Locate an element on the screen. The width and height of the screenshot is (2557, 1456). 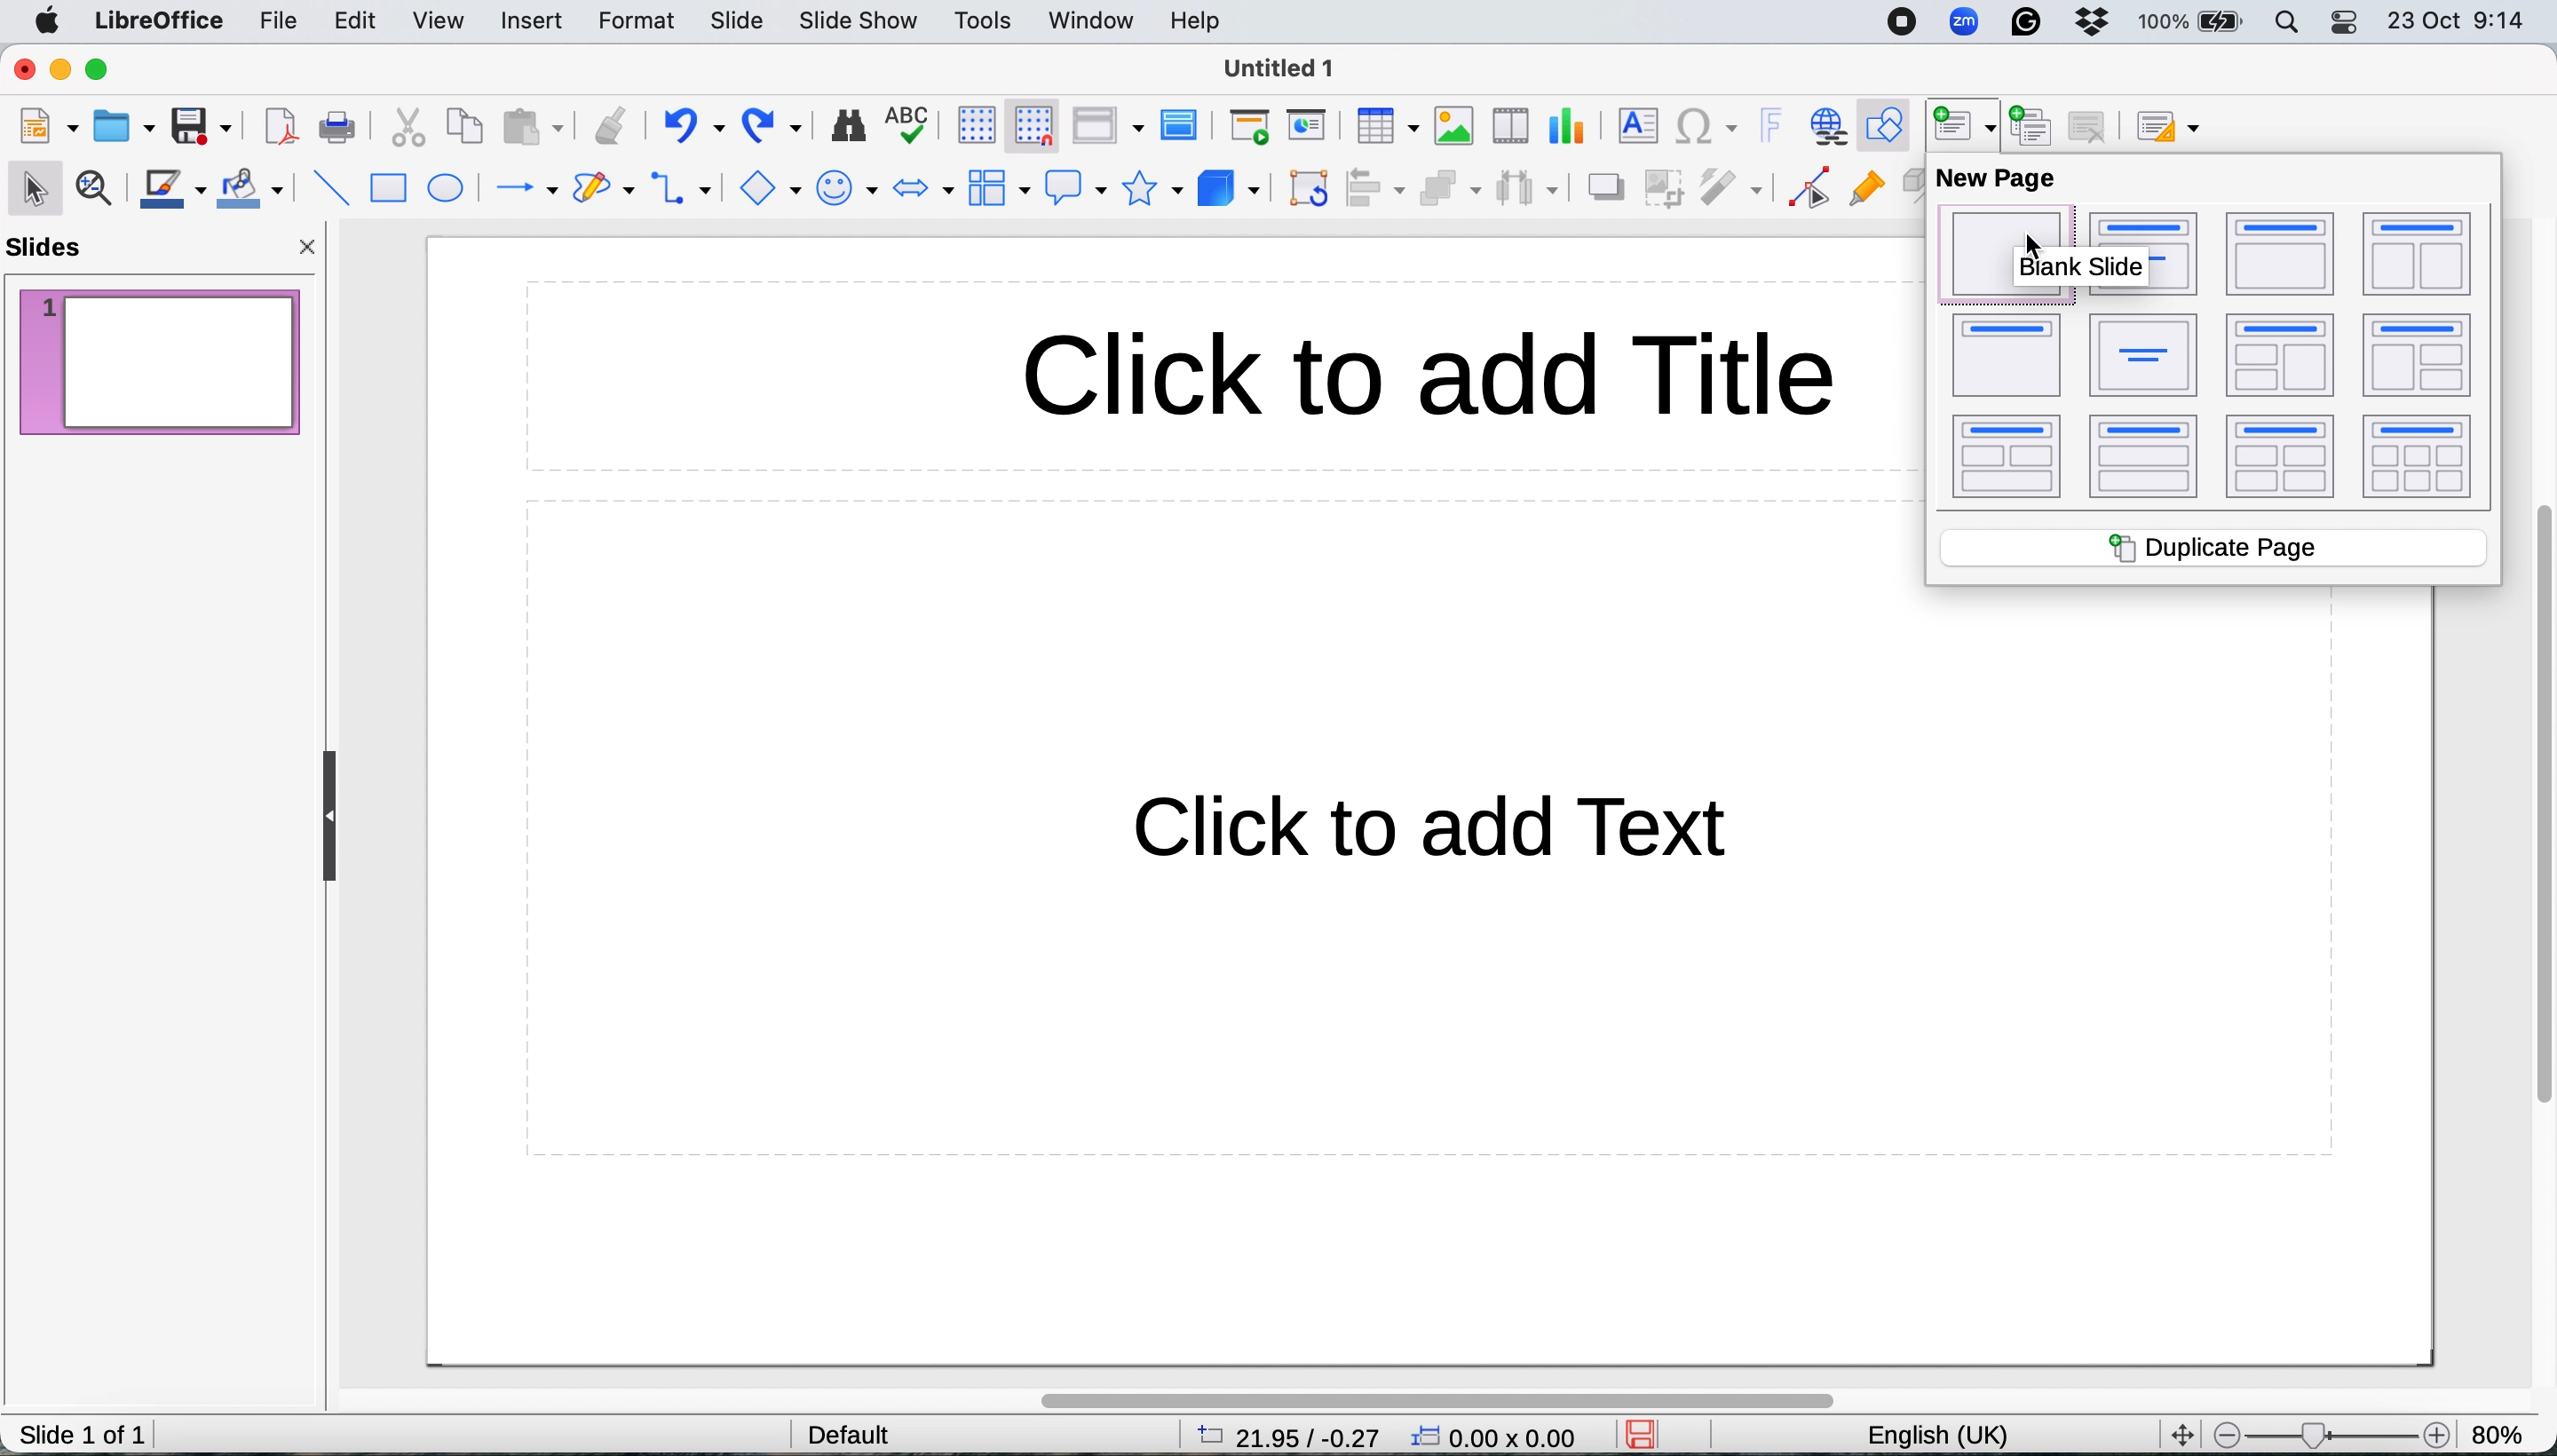
maximise is located at coordinates (100, 70).